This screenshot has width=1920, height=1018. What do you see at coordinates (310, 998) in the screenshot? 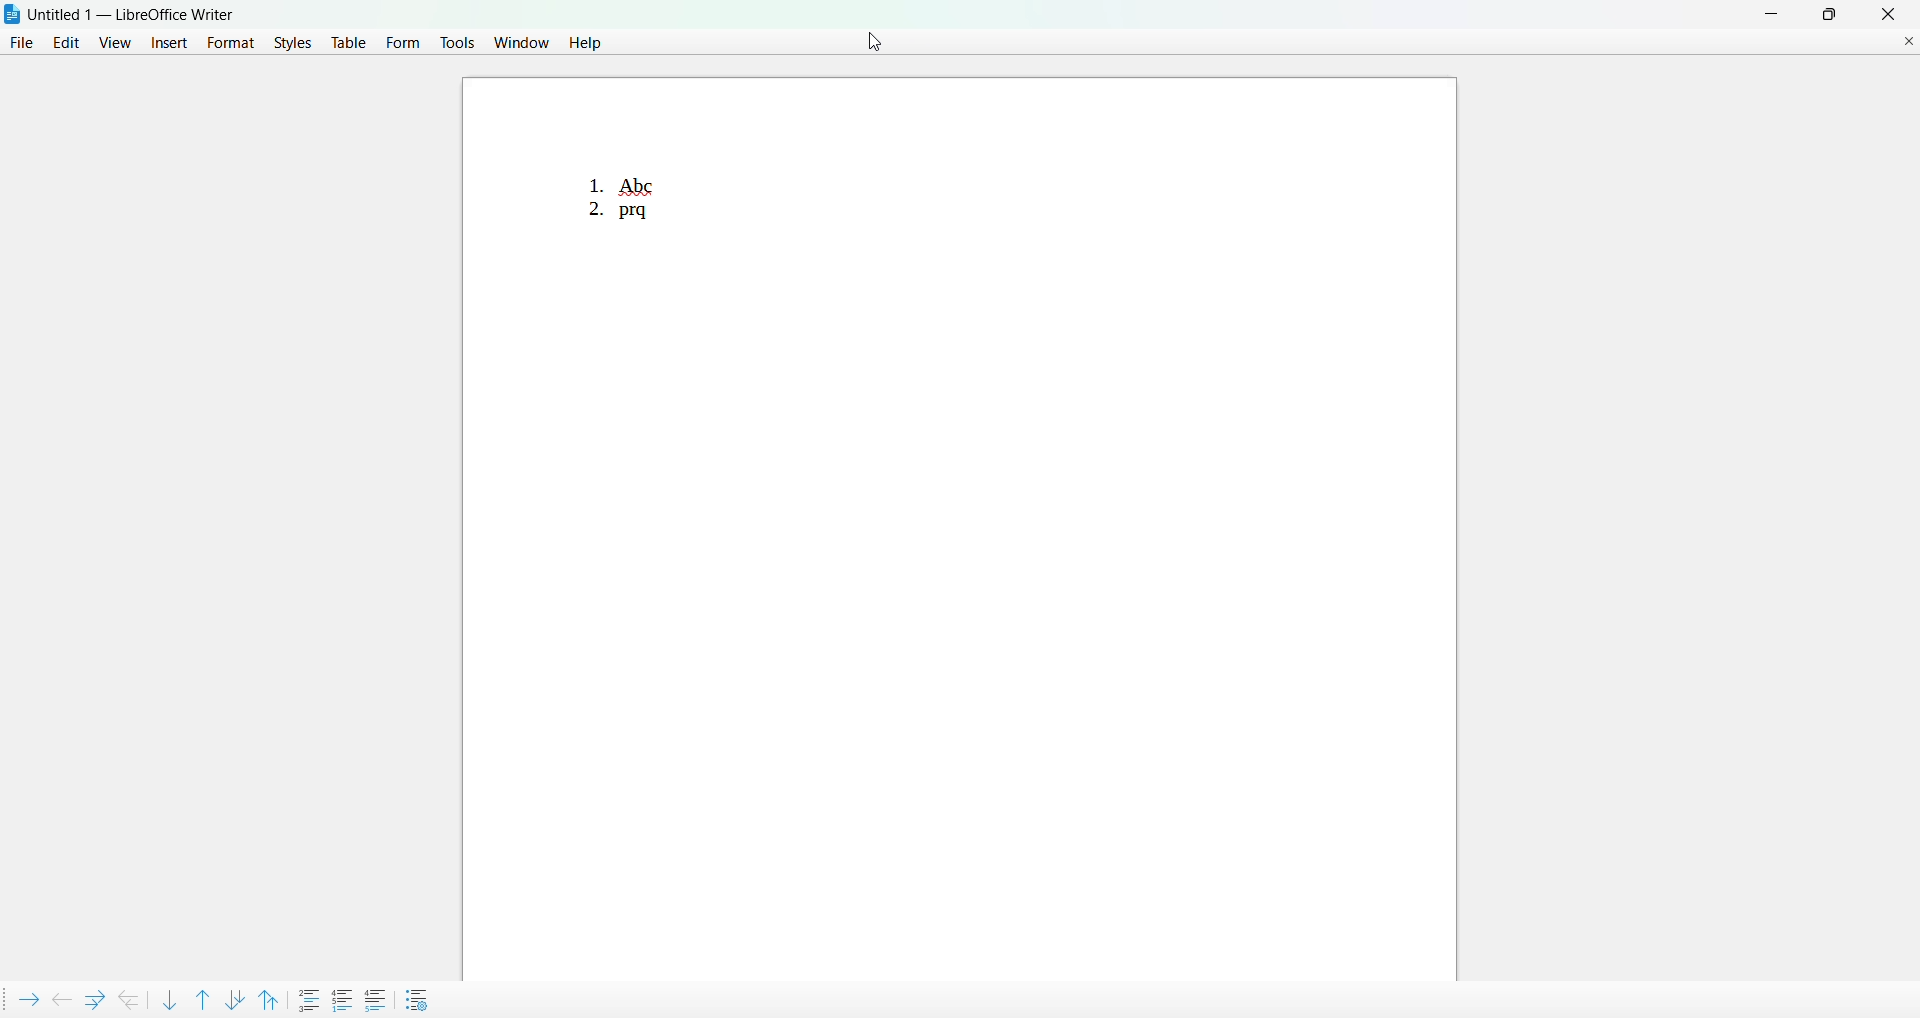
I see `insert unnumbered entry` at bounding box center [310, 998].